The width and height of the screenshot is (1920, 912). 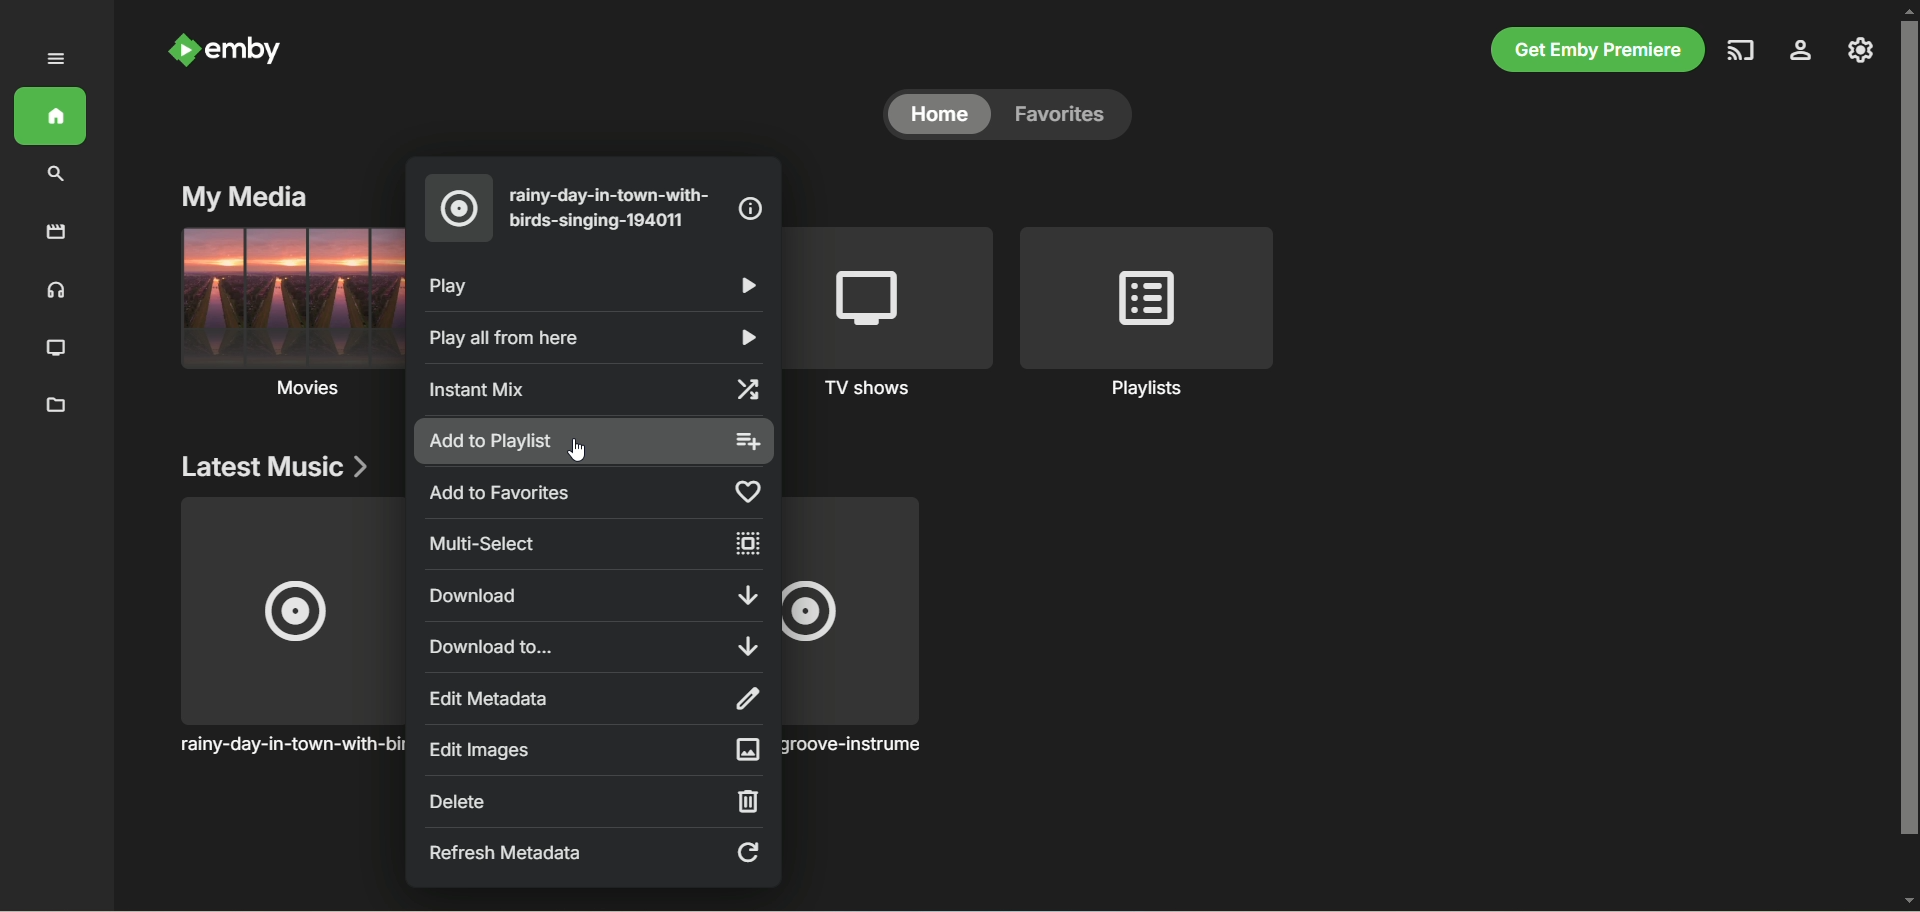 What do you see at coordinates (285, 626) in the screenshot?
I see `Music album` at bounding box center [285, 626].